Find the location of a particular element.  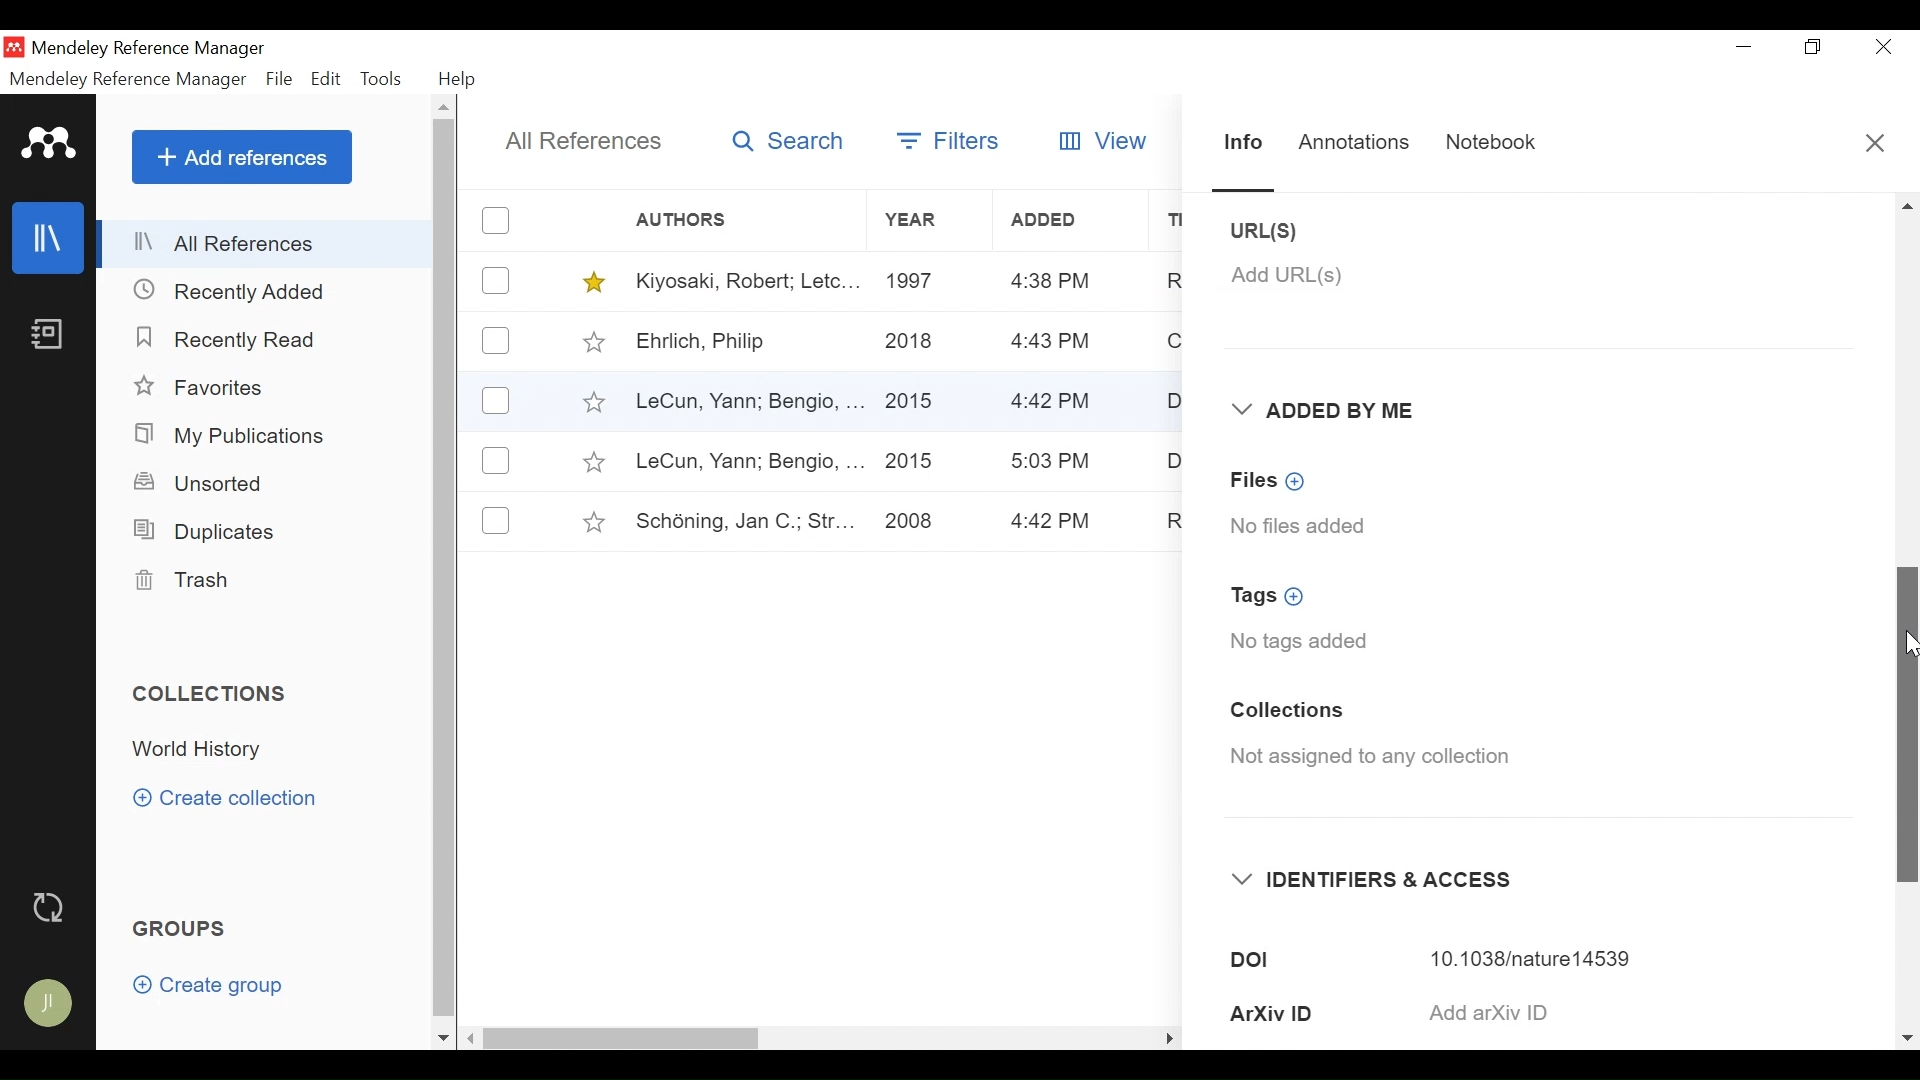

(un)select is located at coordinates (496, 520).